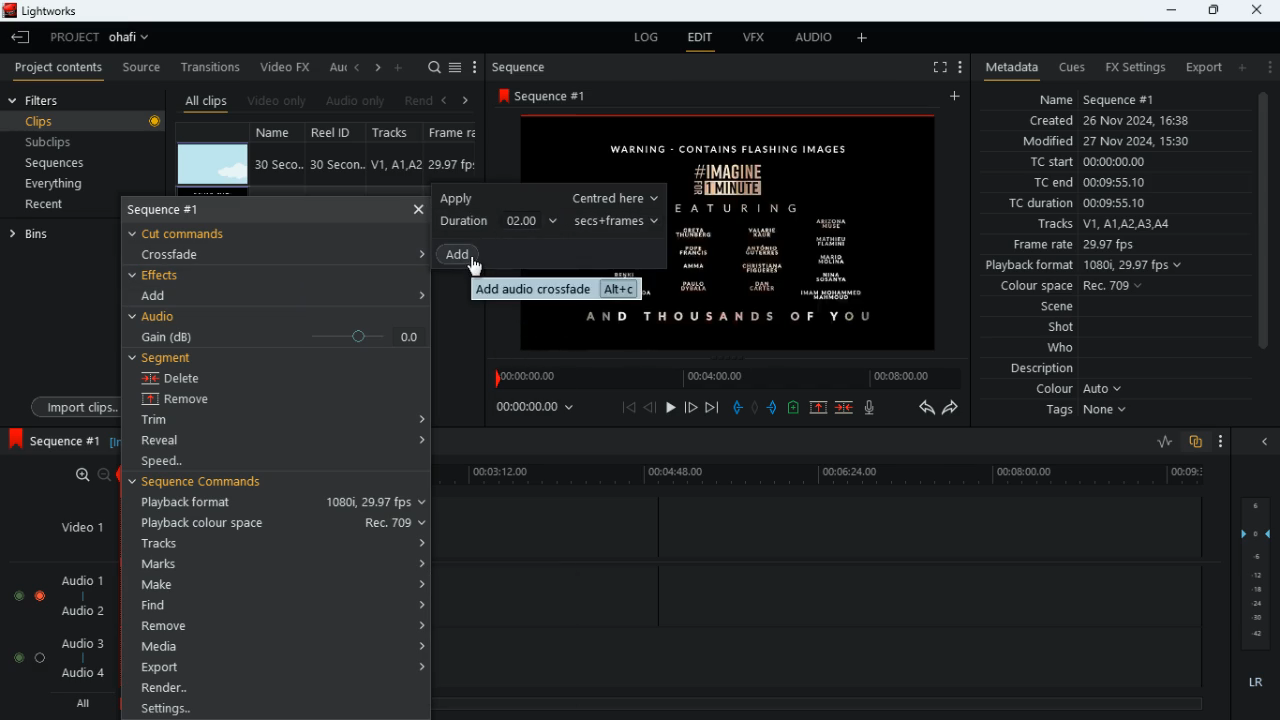 This screenshot has width=1280, height=720. What do you see at coordinates (443, 101) in the screenshot?
I see `back` at bounding box center [443, 101].